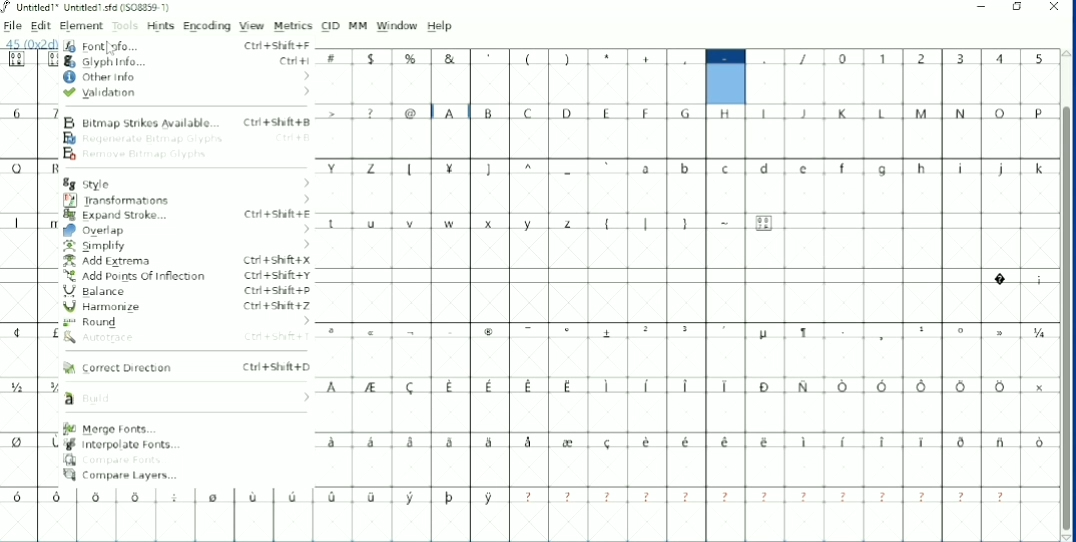 Image resolution: width=1076 pixels, height=542 pixels. I want to click on Font Info, so click(186, 44).